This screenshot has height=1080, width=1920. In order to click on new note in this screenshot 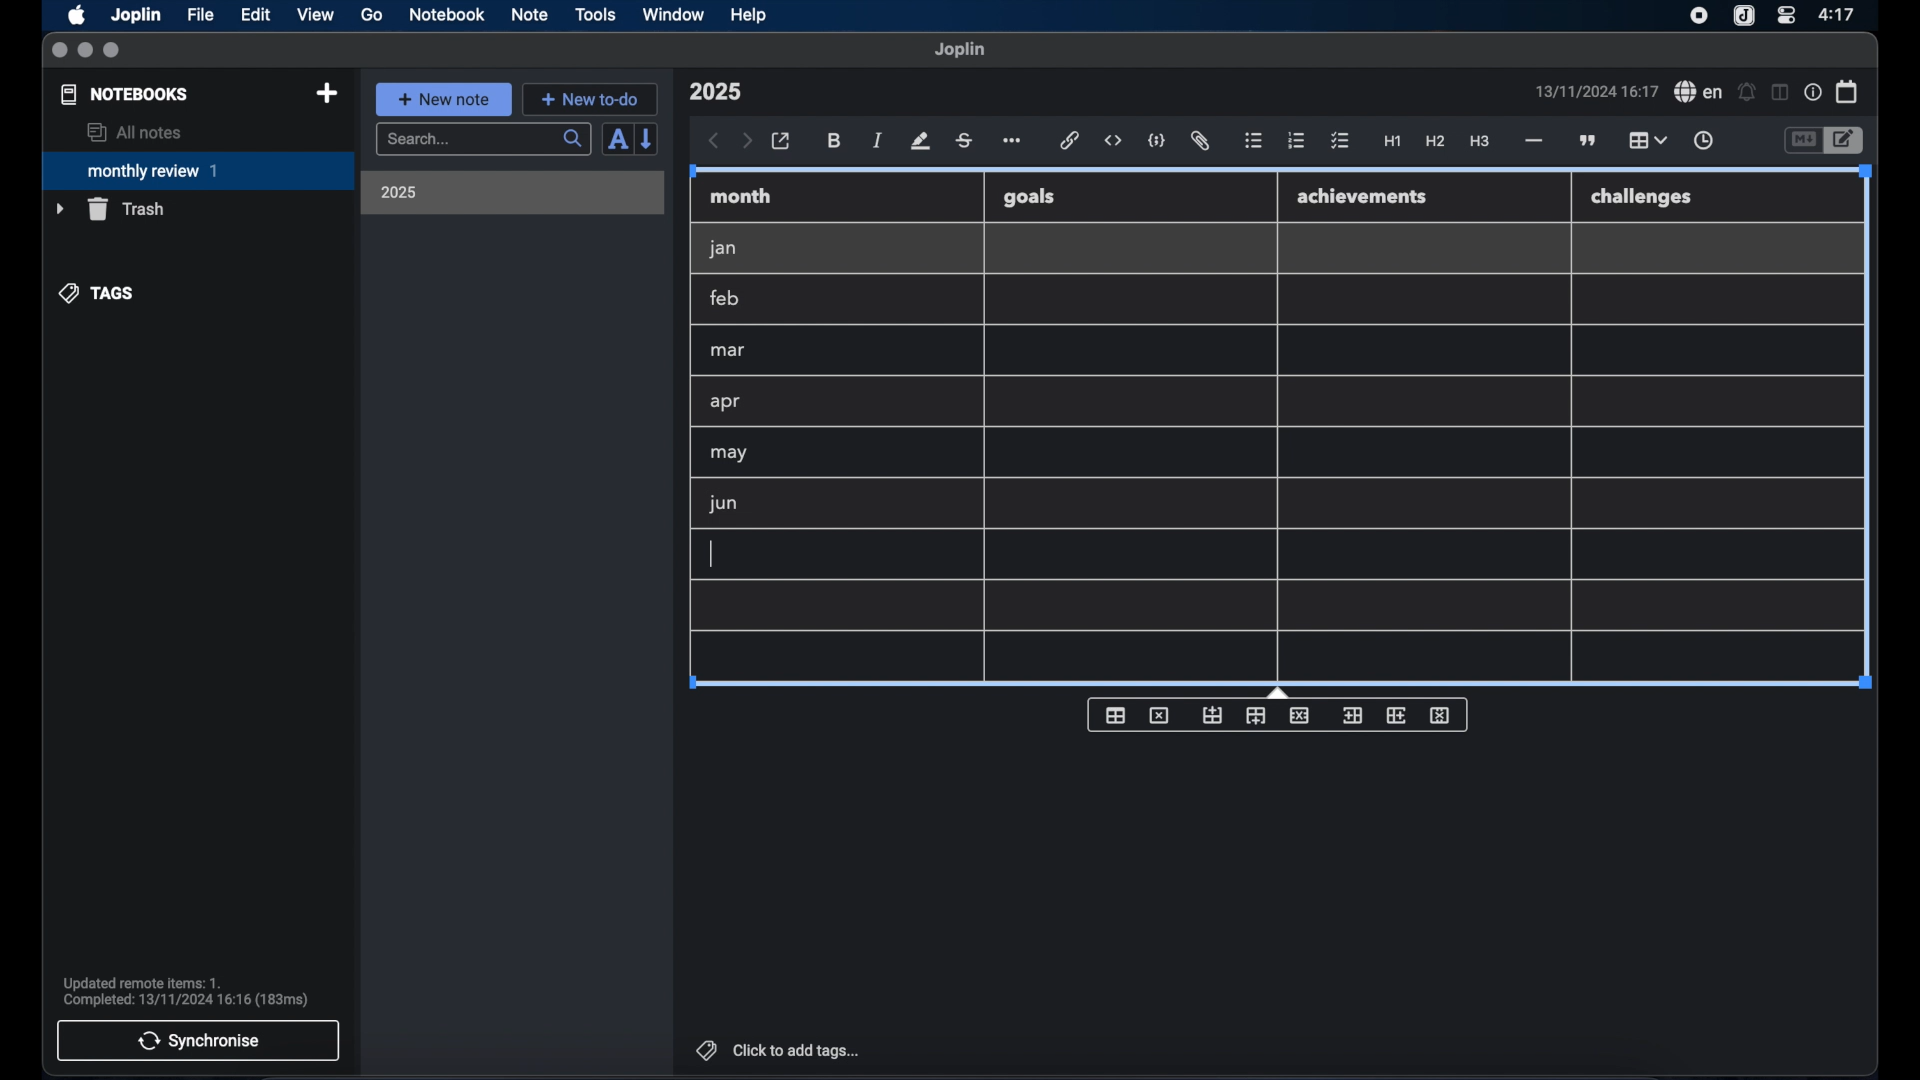, I will do `click(443, 99)`.